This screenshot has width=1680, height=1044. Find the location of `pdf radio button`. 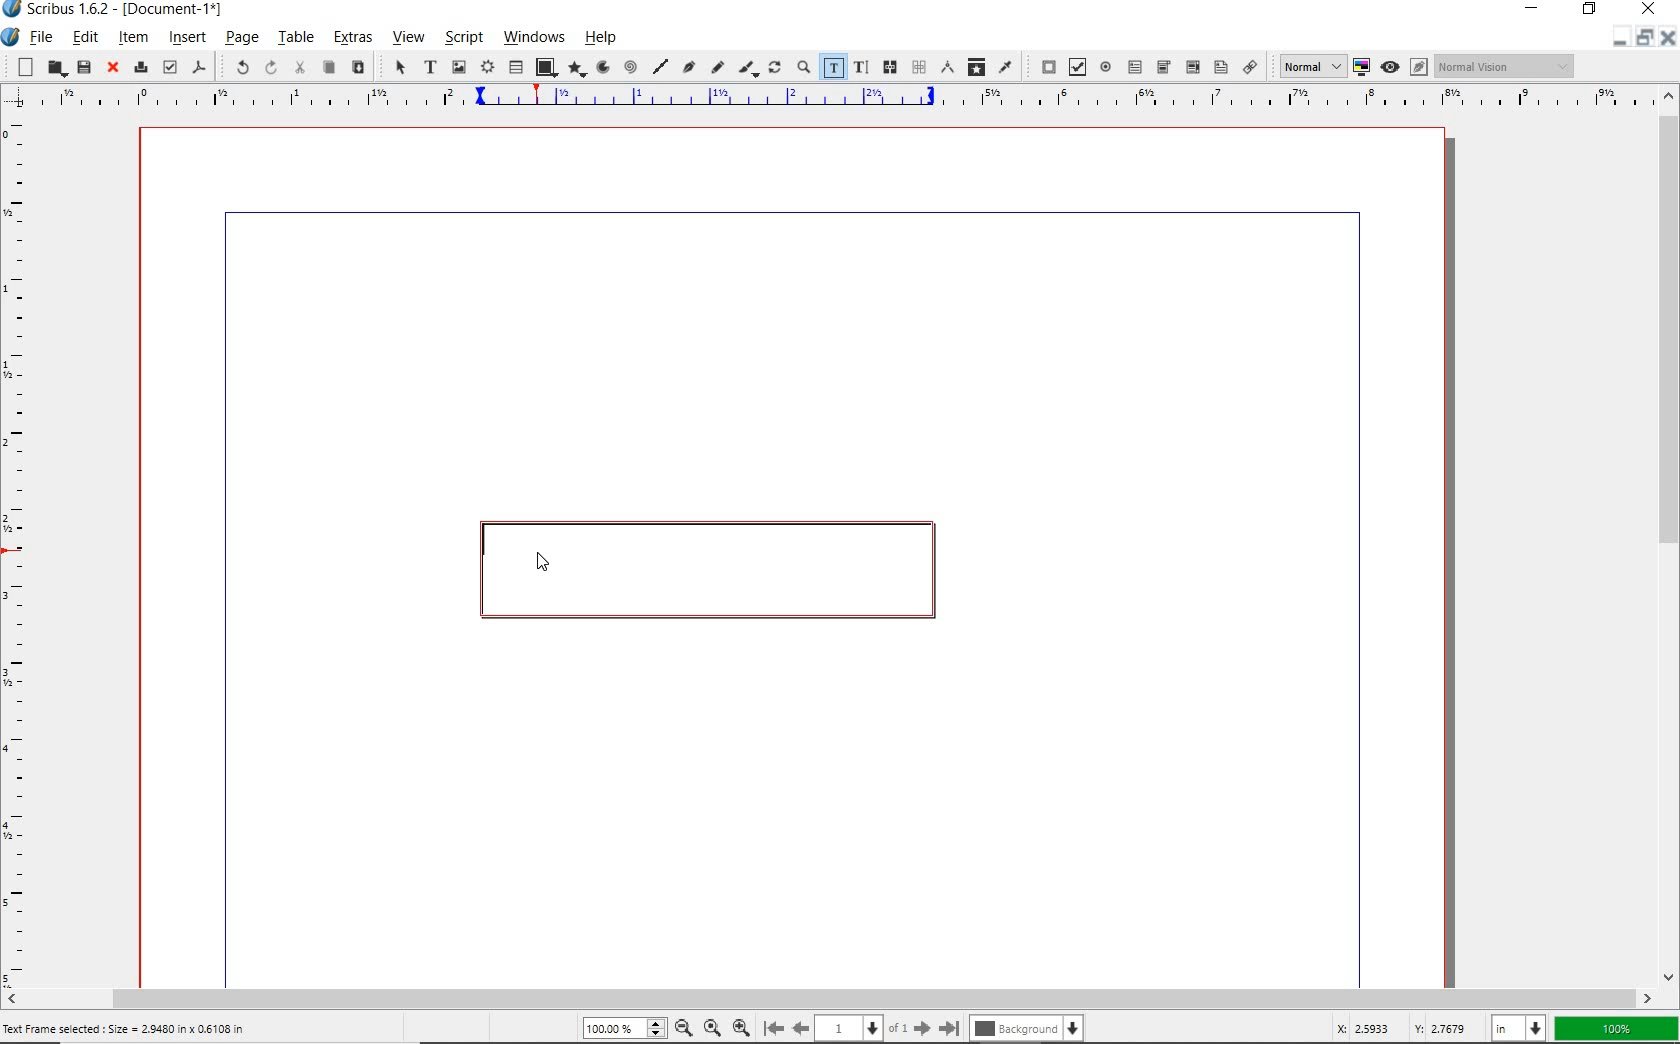

pdf radio button is located at coordinates (1106, 69).